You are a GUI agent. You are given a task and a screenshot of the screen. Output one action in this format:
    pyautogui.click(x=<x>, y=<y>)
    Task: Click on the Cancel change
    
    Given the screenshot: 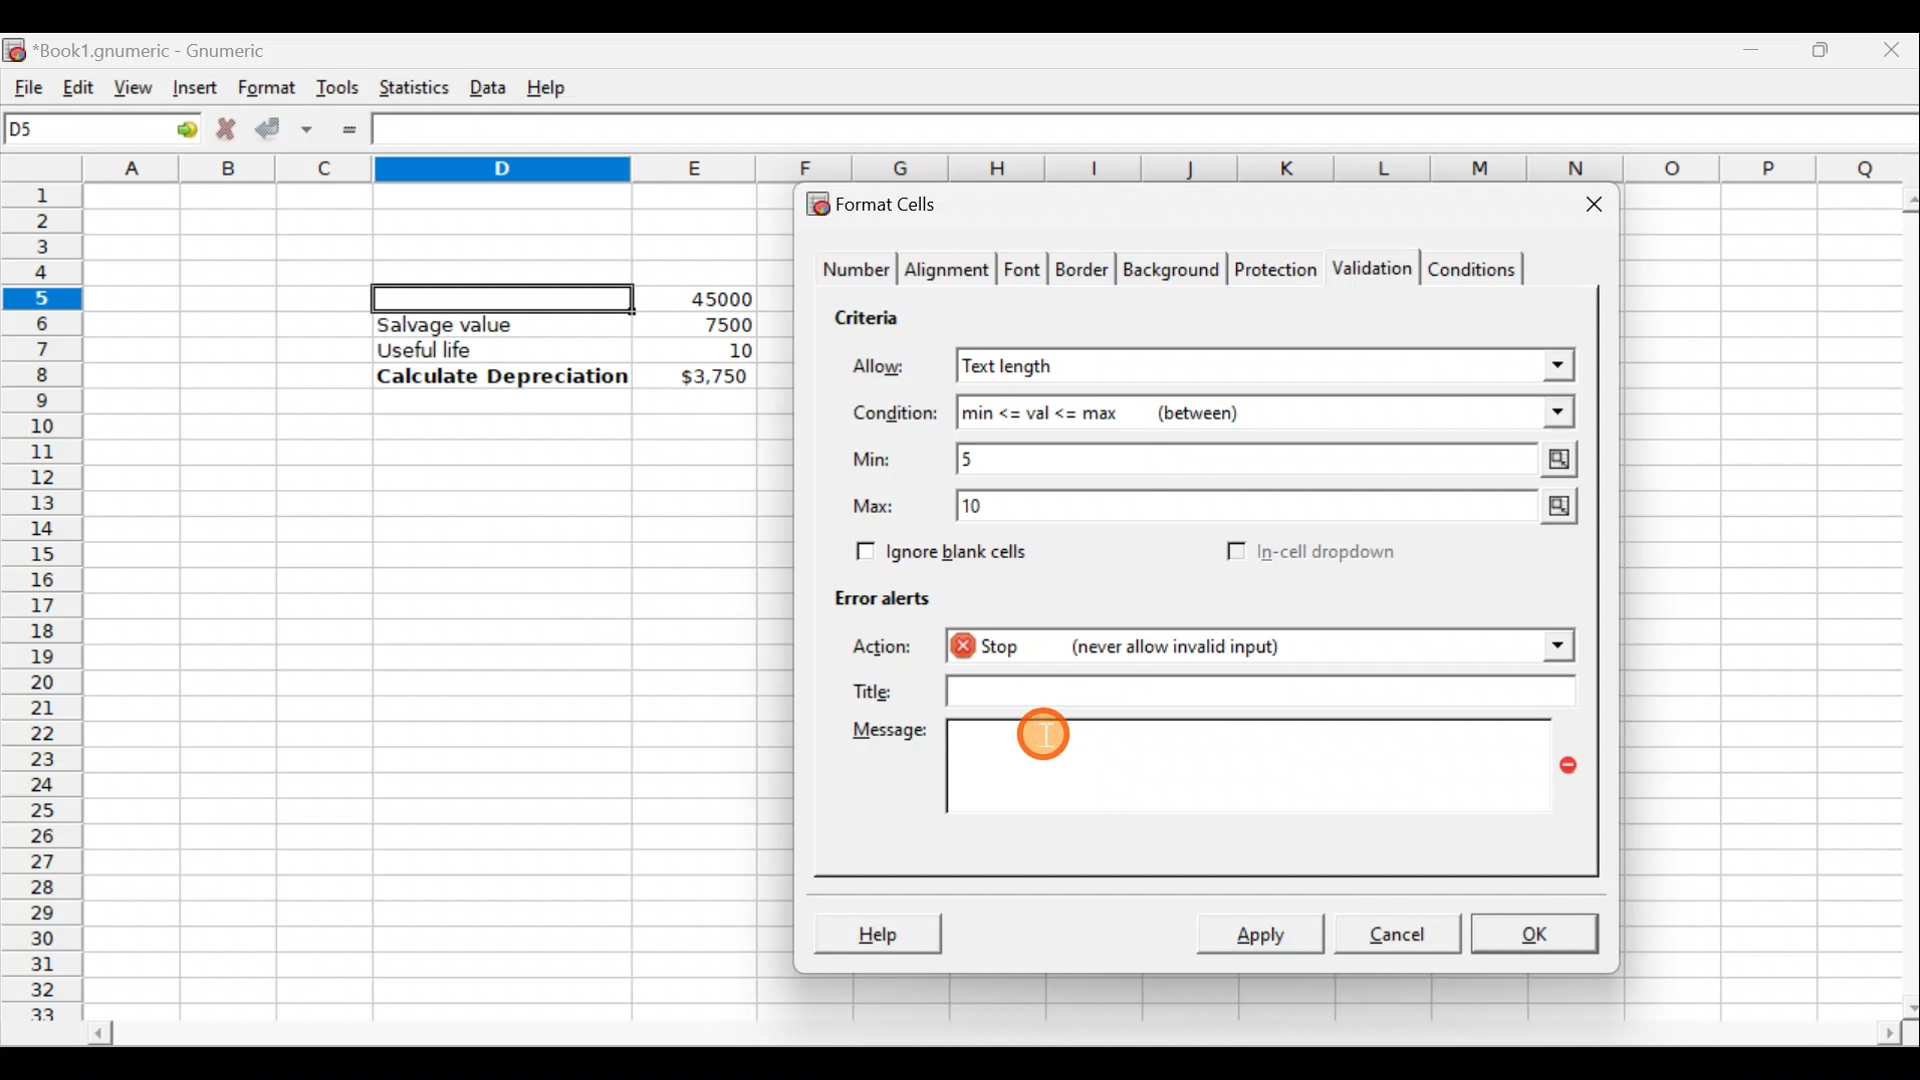 What is the action you would take?
    pyautogui.click(x=224, y=126)
    